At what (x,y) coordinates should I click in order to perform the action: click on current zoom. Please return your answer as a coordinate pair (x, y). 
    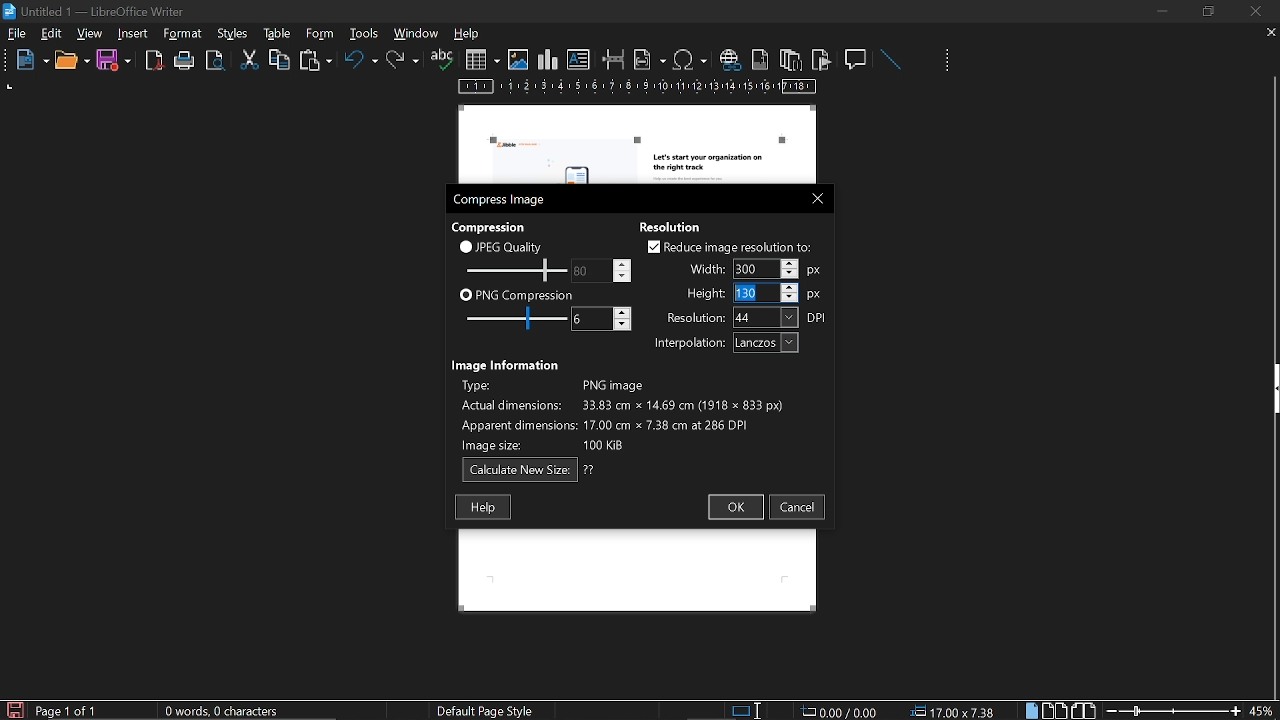
    Looking at the image, I should click on (1263, 710).